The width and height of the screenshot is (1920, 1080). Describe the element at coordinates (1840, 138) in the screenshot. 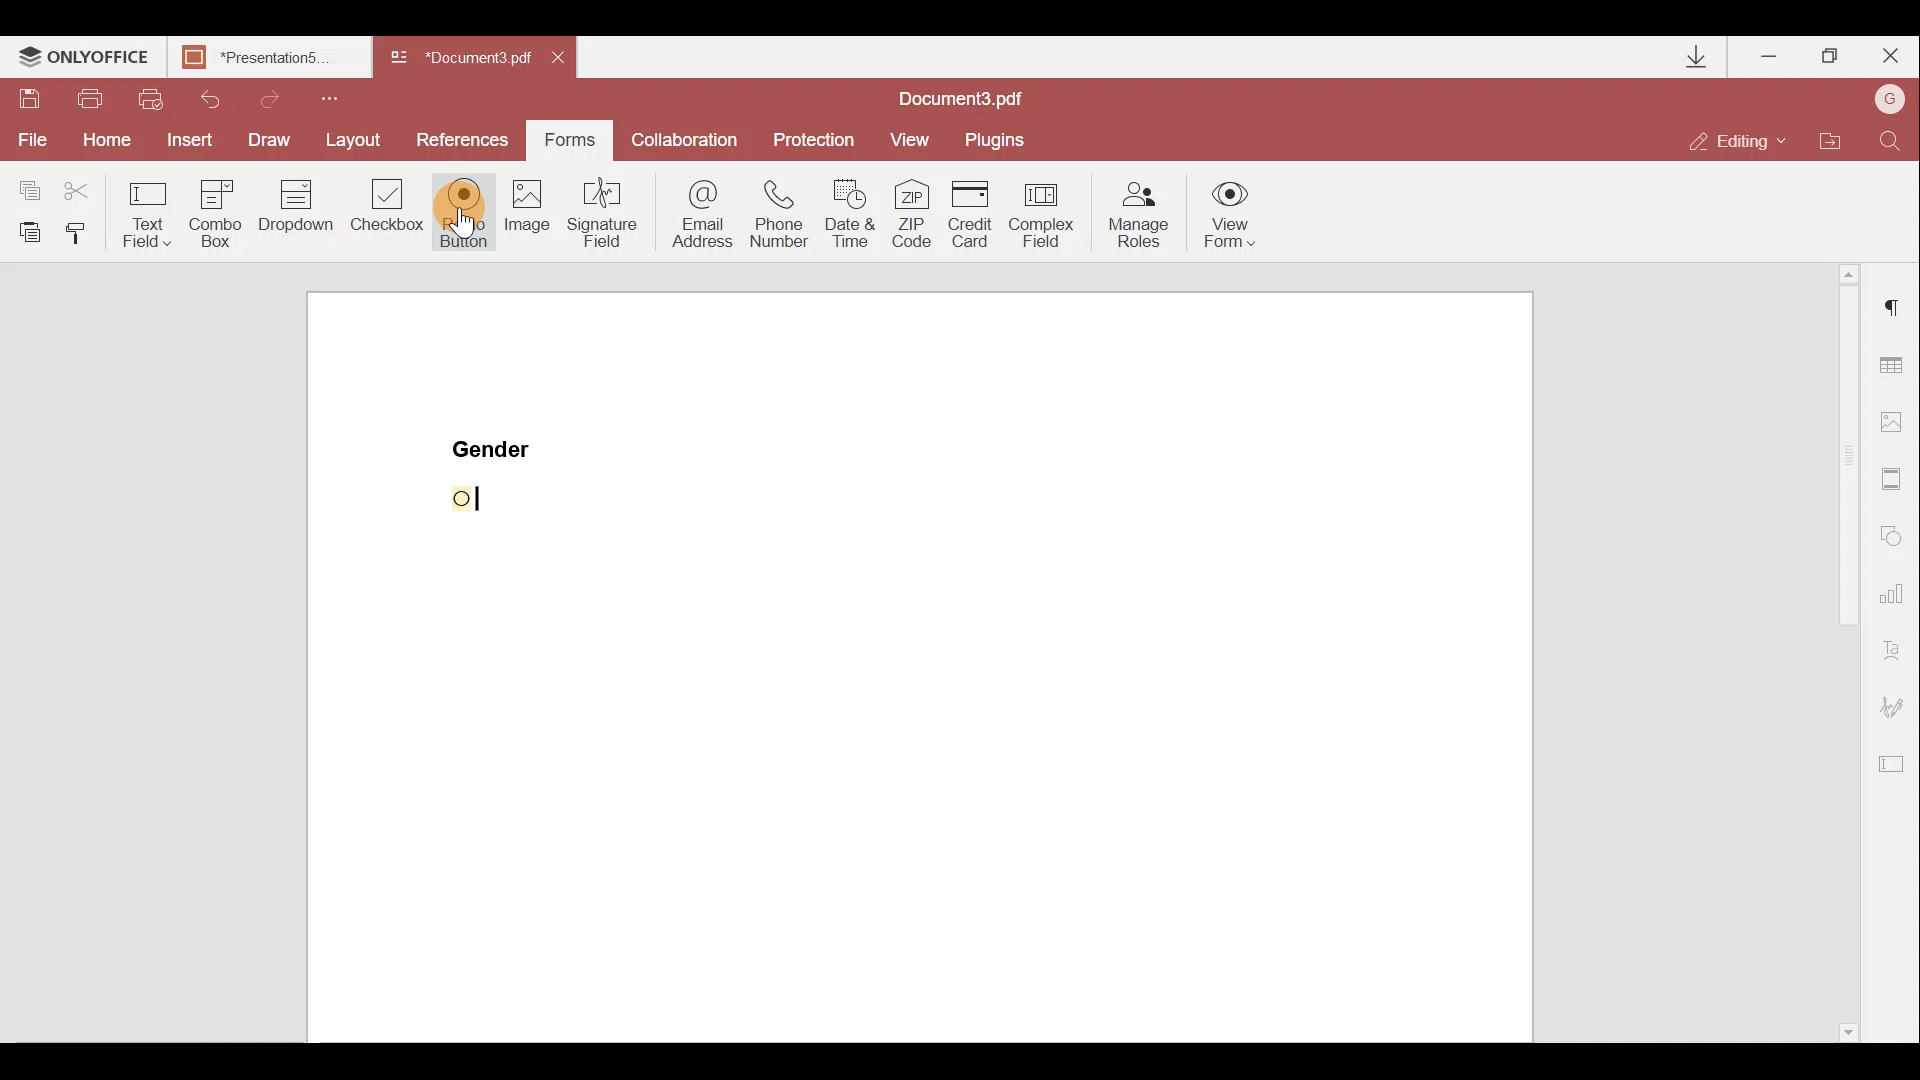

I see `Open file location` at that location.